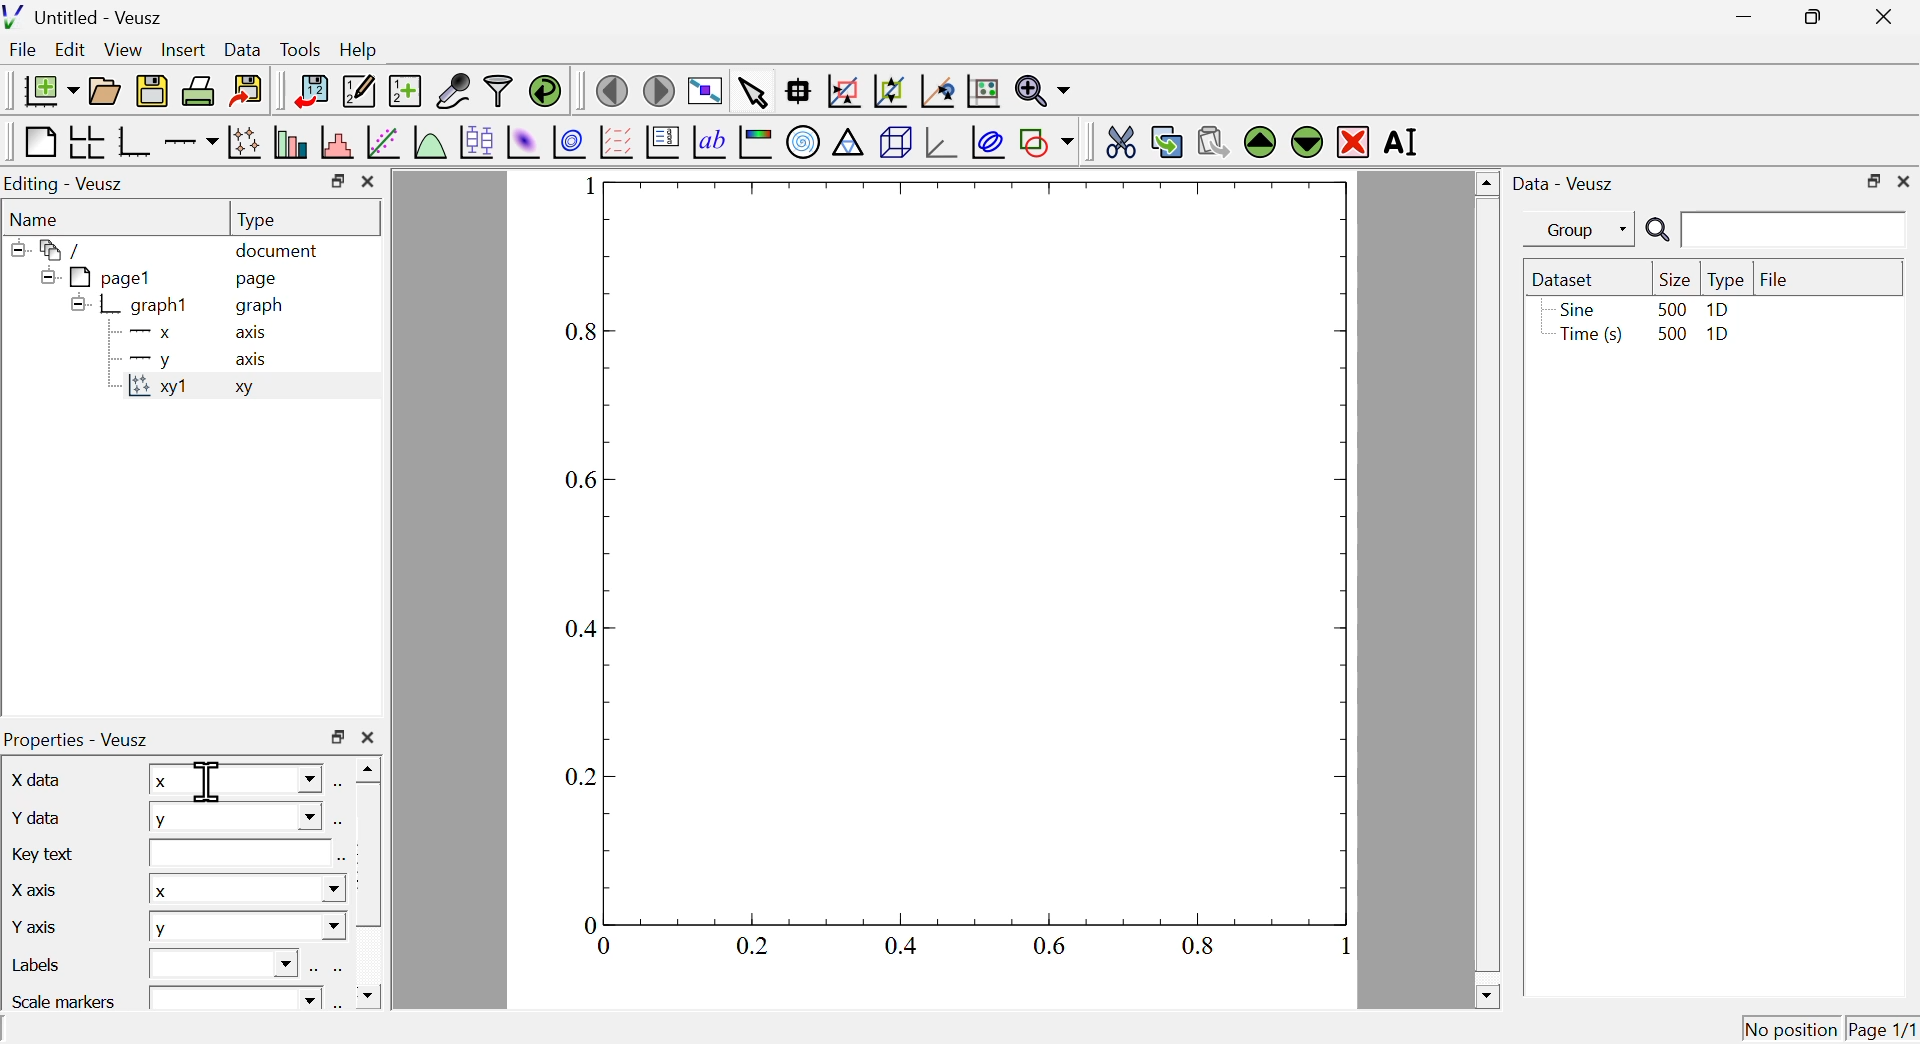 The height and width of the screenshot is (1044, 1920). What do you see at coordinates (99, 277) in the screenshot?
I see `page1` at bounding box center [99, 277].